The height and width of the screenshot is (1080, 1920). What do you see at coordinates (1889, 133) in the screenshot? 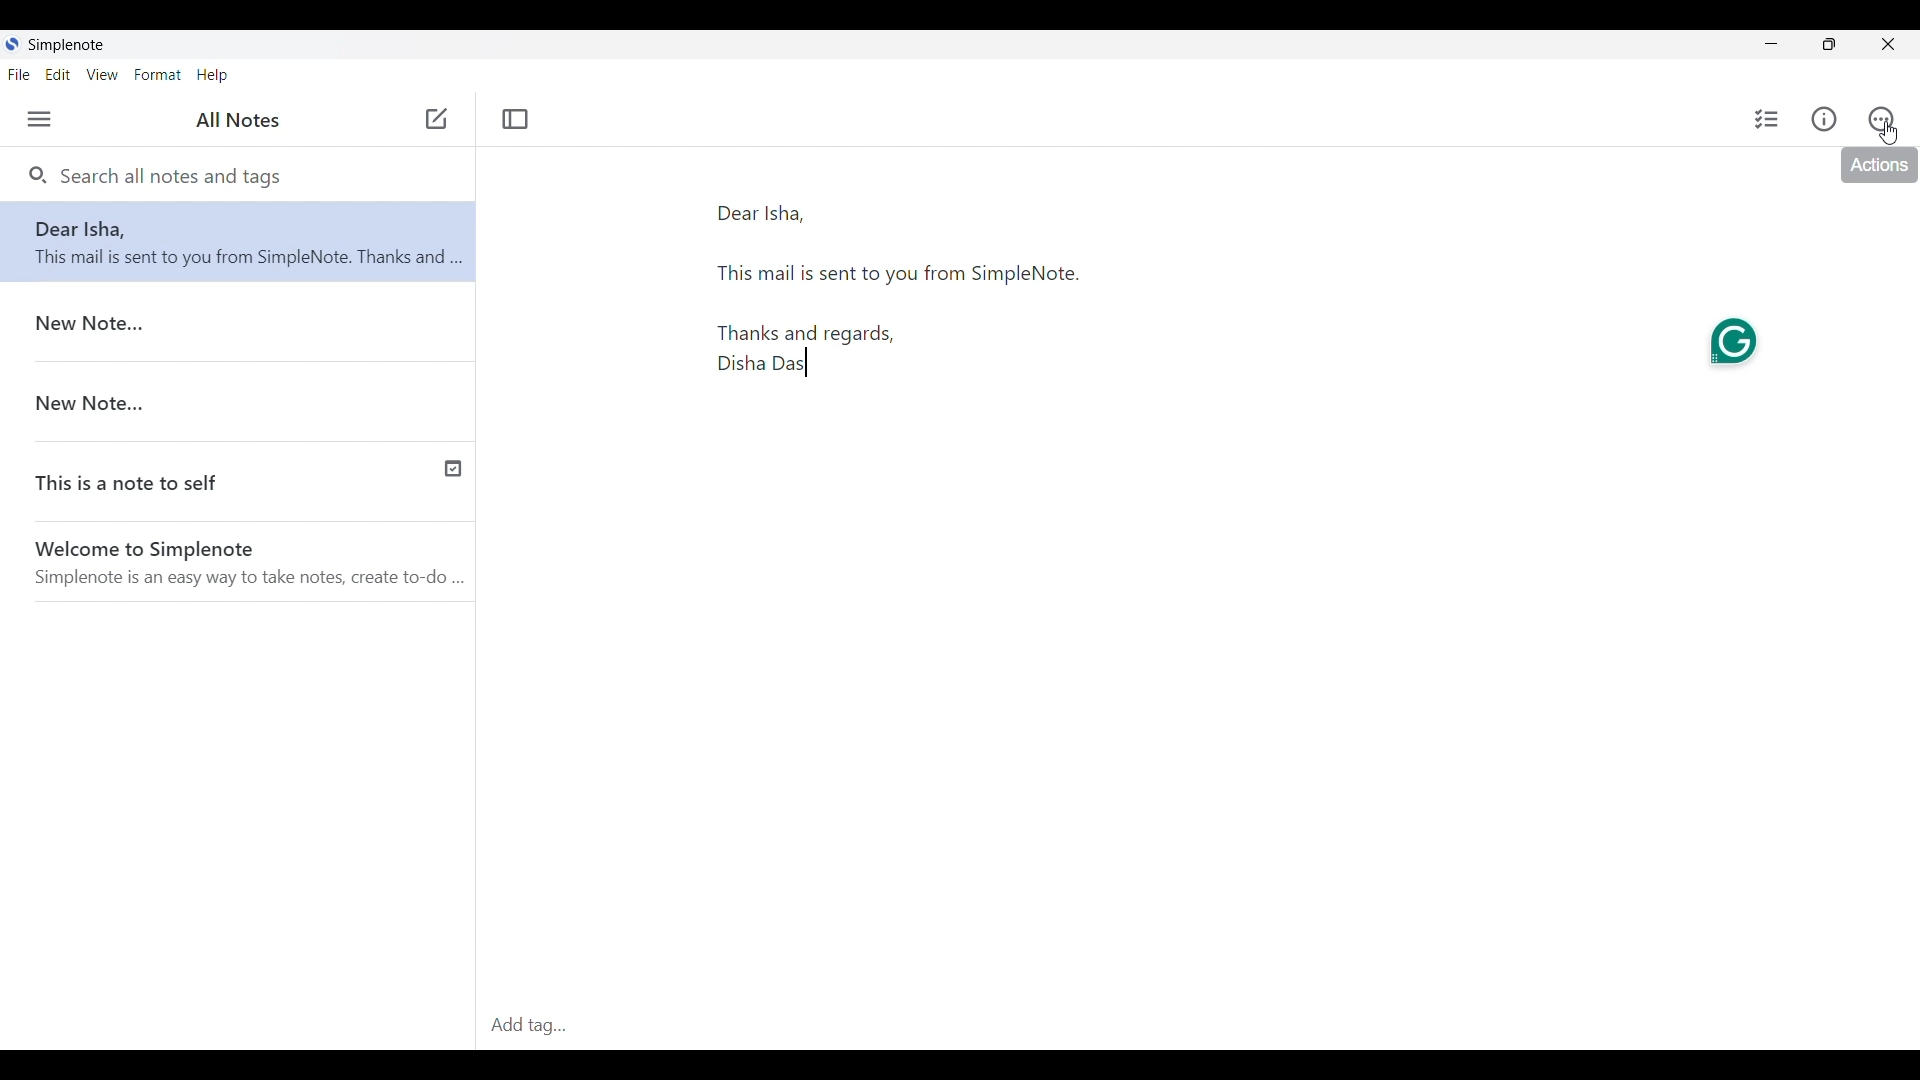
I see `Cursor` at bounding box center [1889, 133].